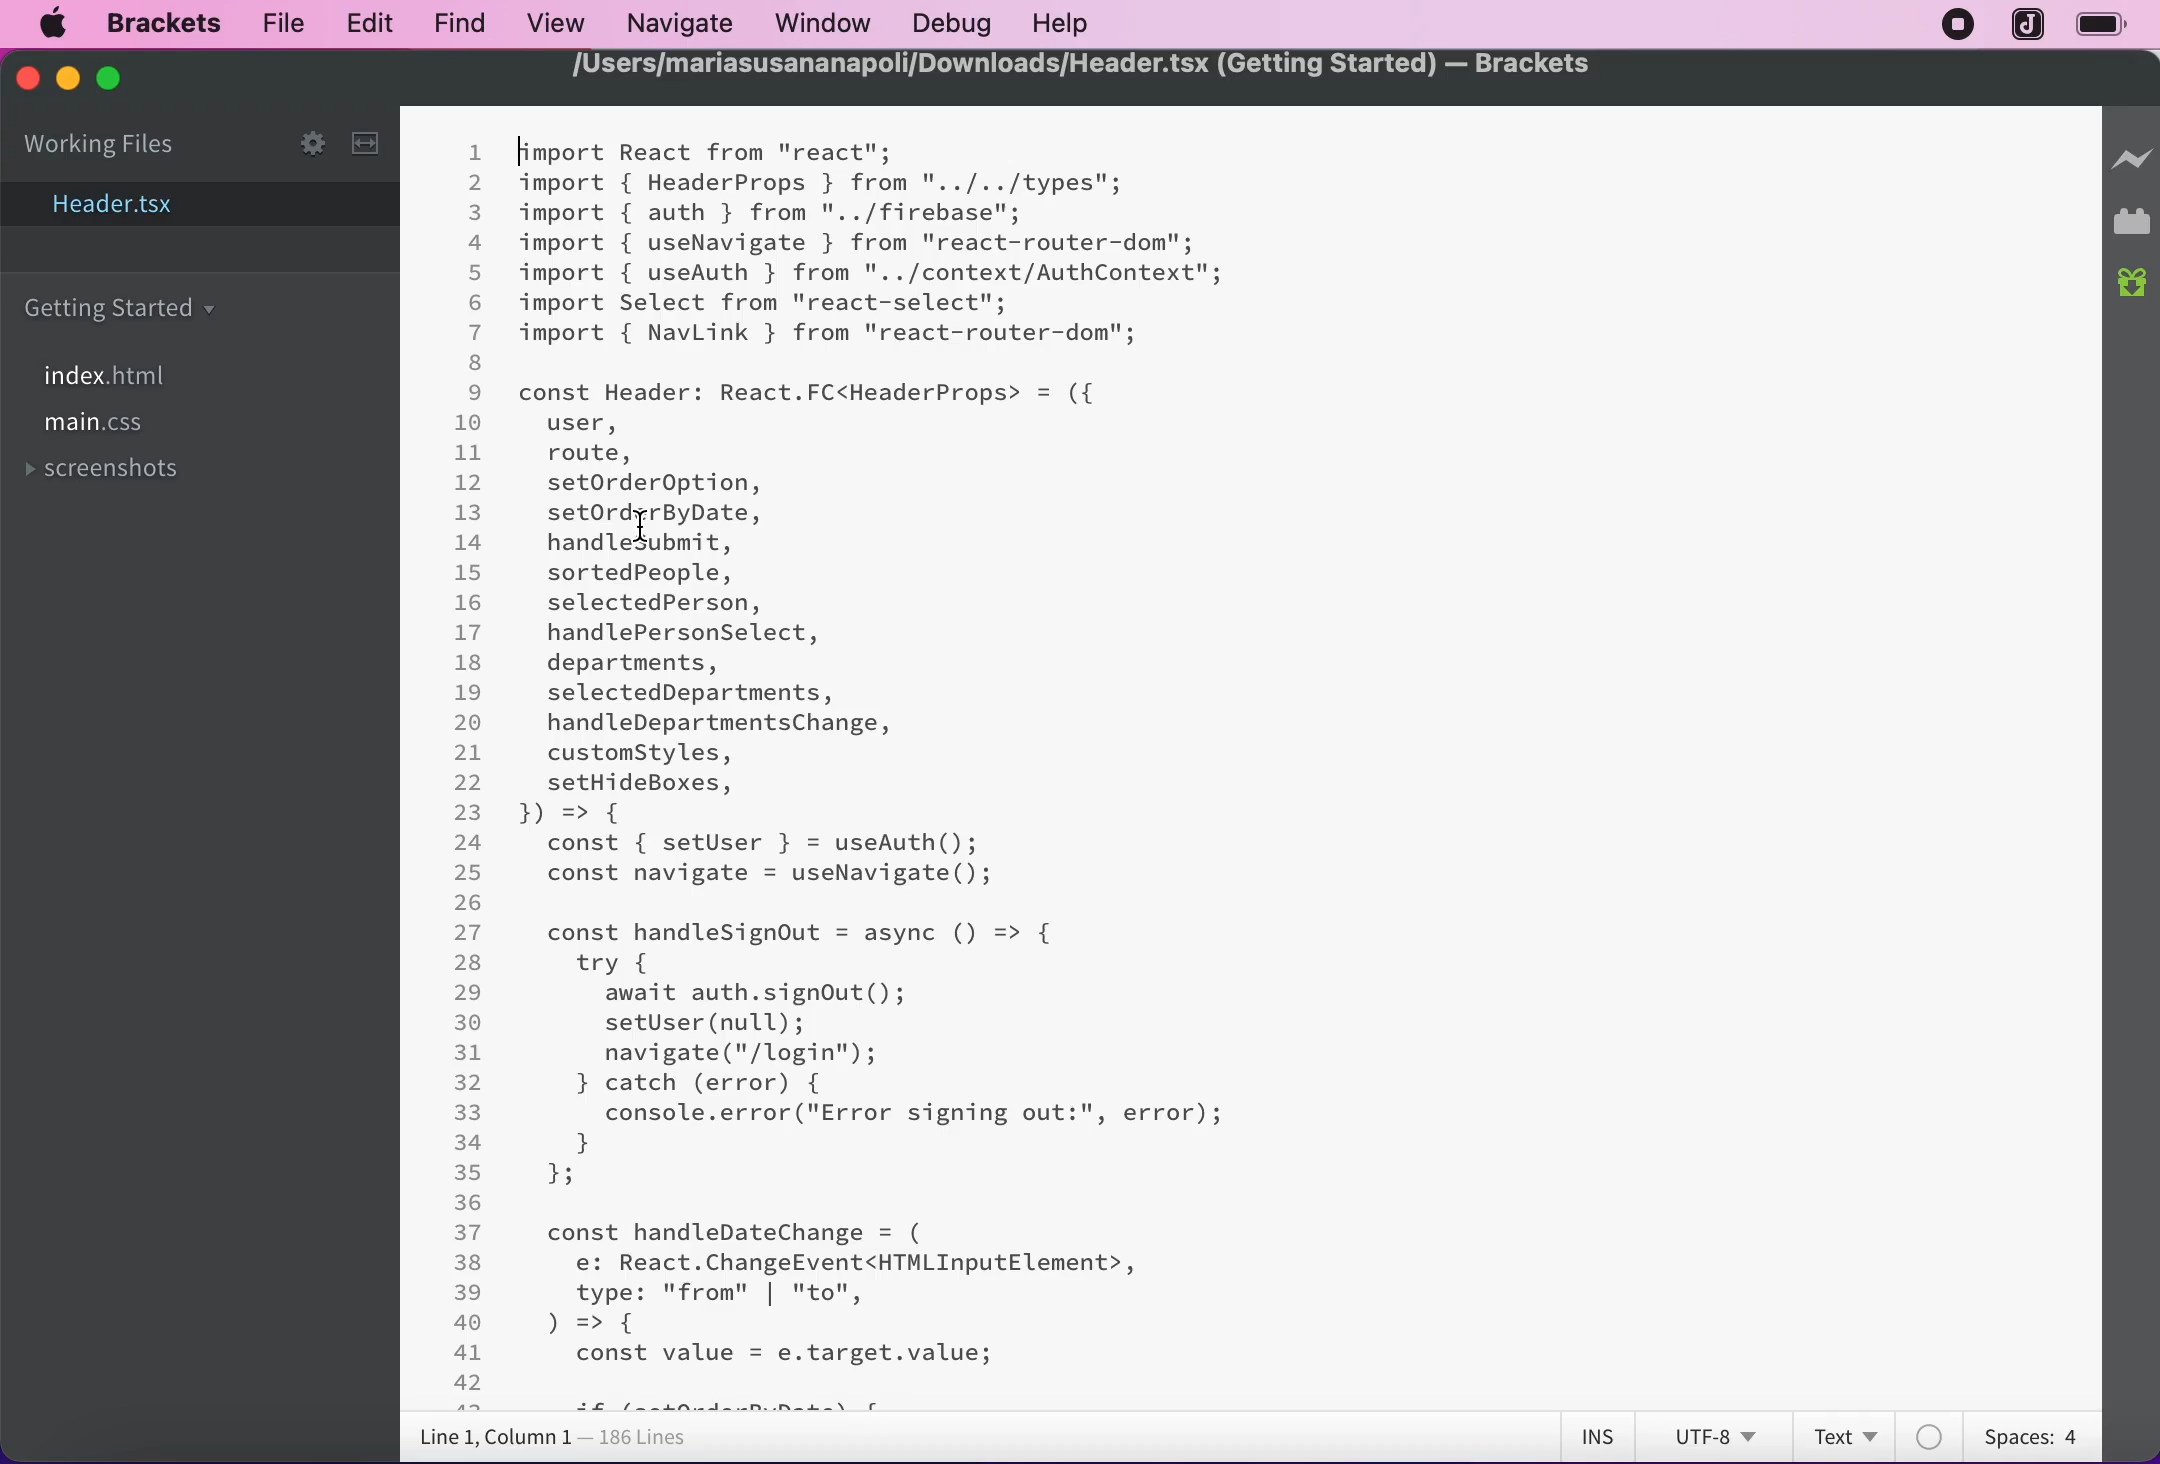  I want to click on 30, so click(466, 1023).